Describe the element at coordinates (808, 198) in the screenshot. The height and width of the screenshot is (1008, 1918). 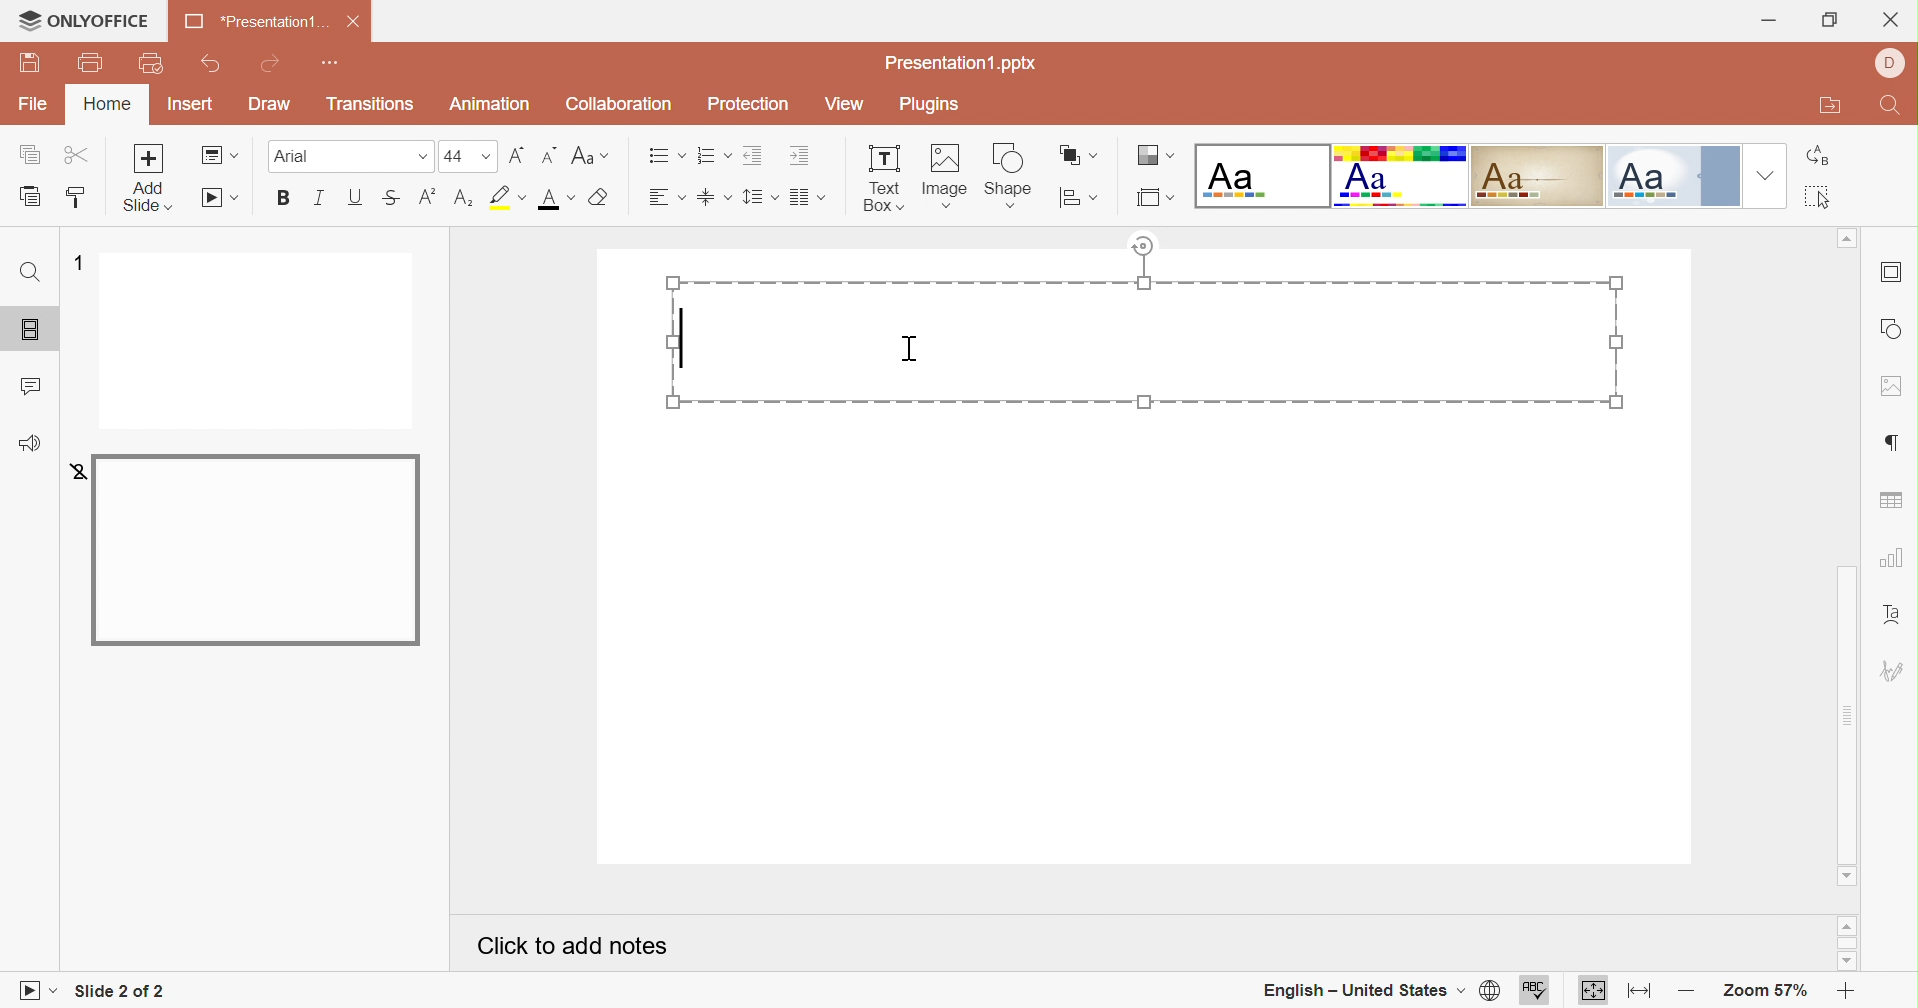
I see `Insert columns` at that location.